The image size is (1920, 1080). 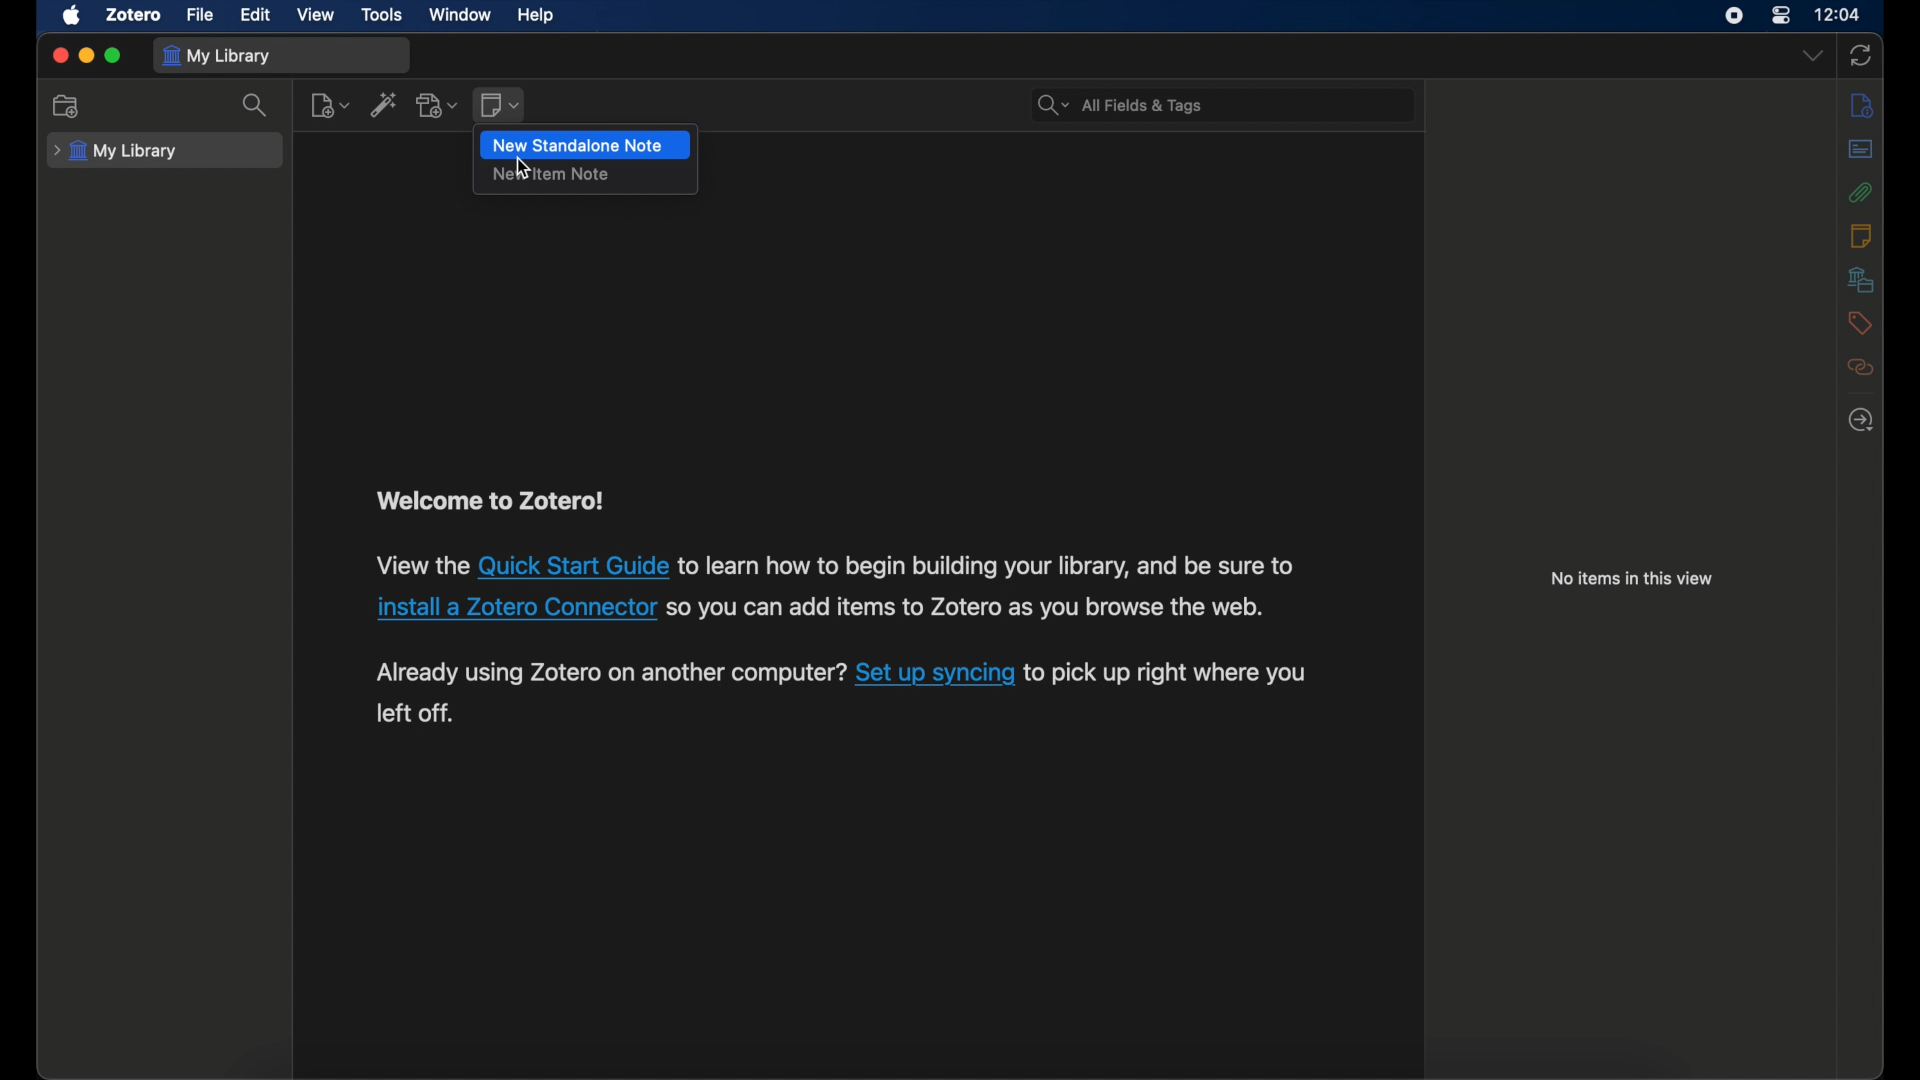 What do you see at coordinates (1862, 106) in the screenshot?
I see `info` at bounding box center [1862, 106].